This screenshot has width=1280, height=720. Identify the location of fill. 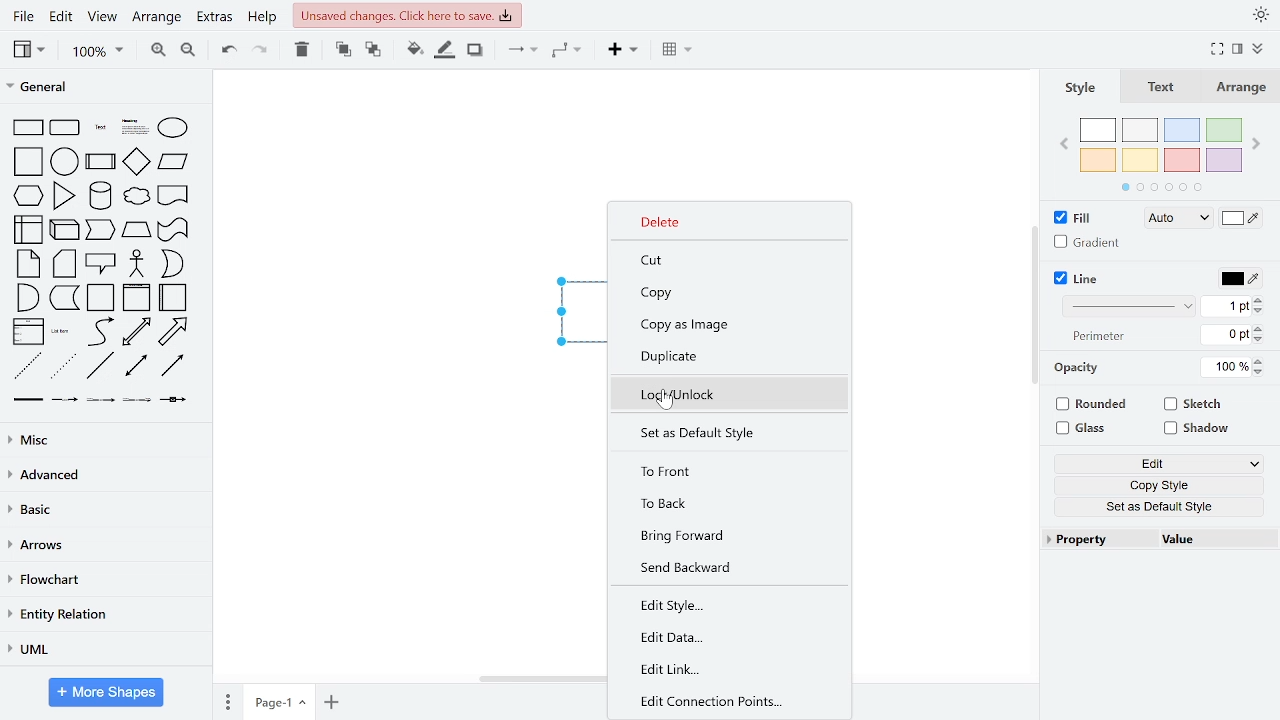
(1075, 218).